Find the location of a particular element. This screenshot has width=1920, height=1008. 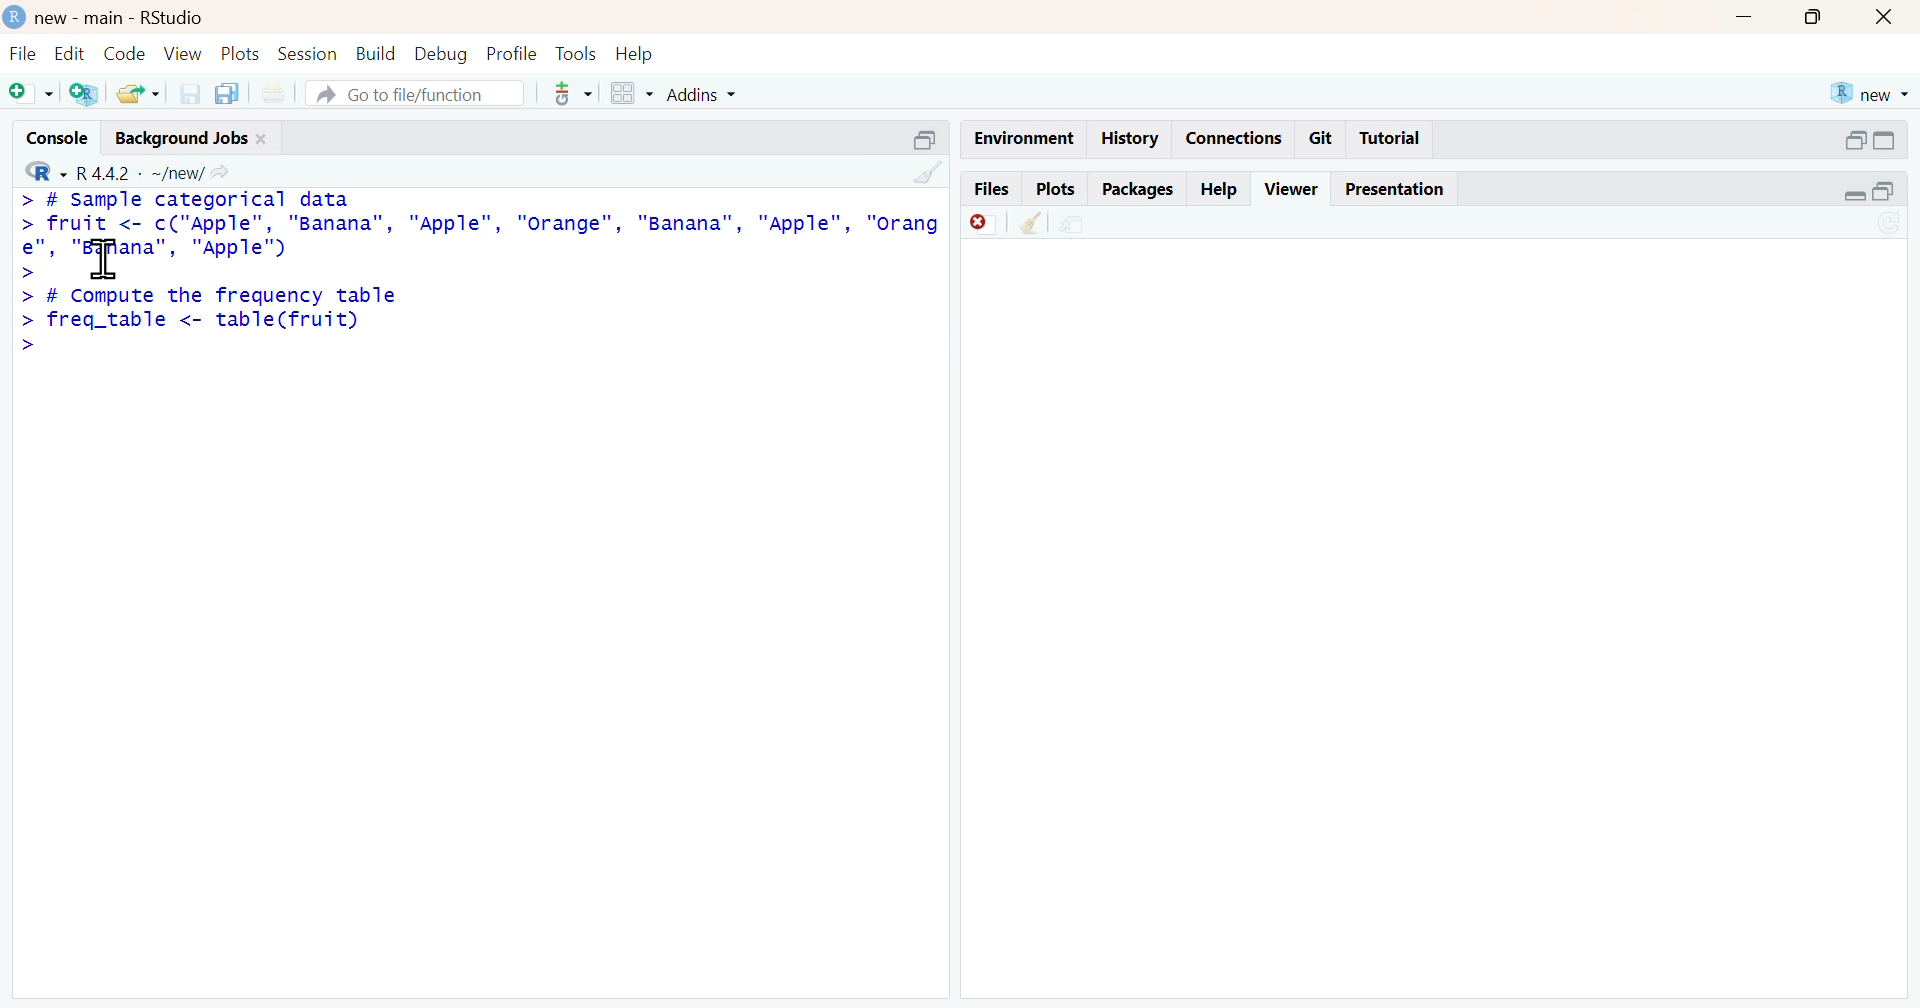

git is located at coordinates (1324, 138).